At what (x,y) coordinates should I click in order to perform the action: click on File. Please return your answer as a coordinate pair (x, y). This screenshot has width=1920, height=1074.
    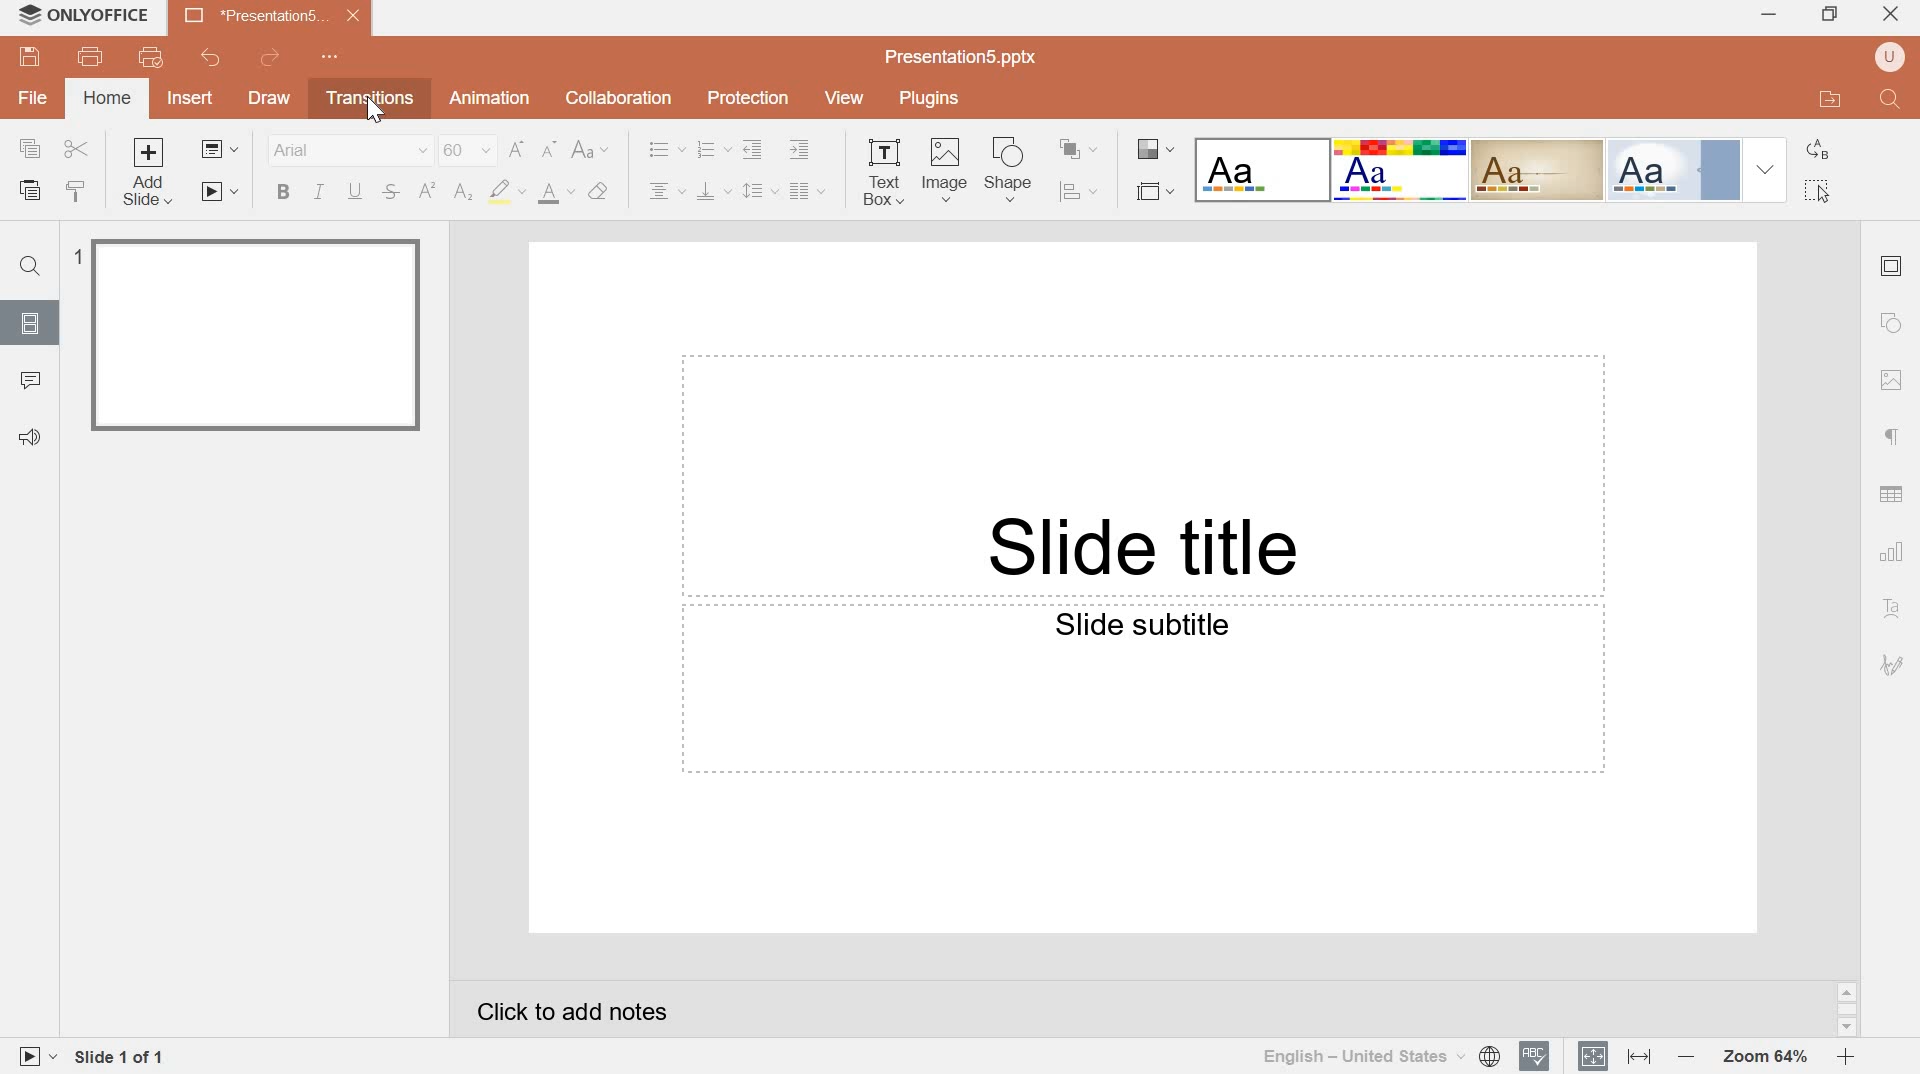
    Looking at the image, I should click on (31, 99).